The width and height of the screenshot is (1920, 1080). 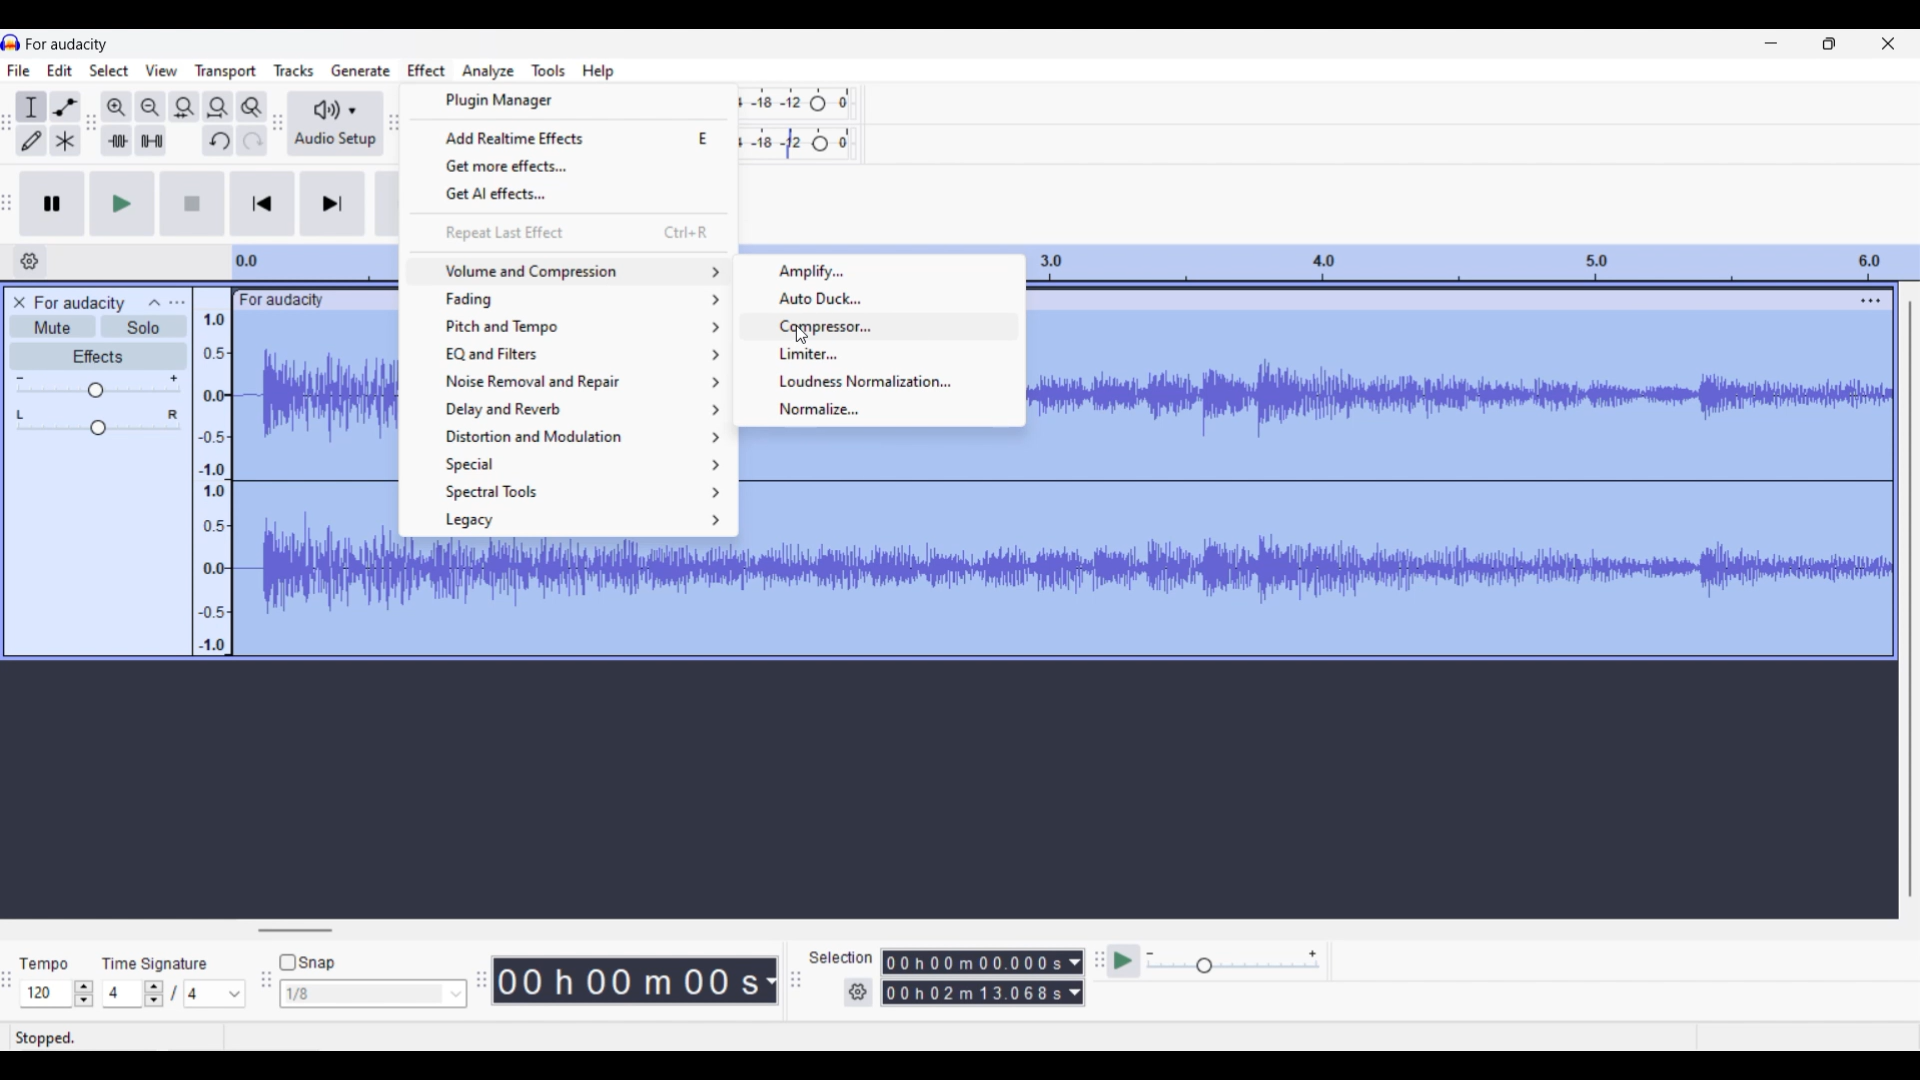 What do you see at coordinates (81, 303) in the screenshot?
I see `For audacity` at bounding box center [81, 303].